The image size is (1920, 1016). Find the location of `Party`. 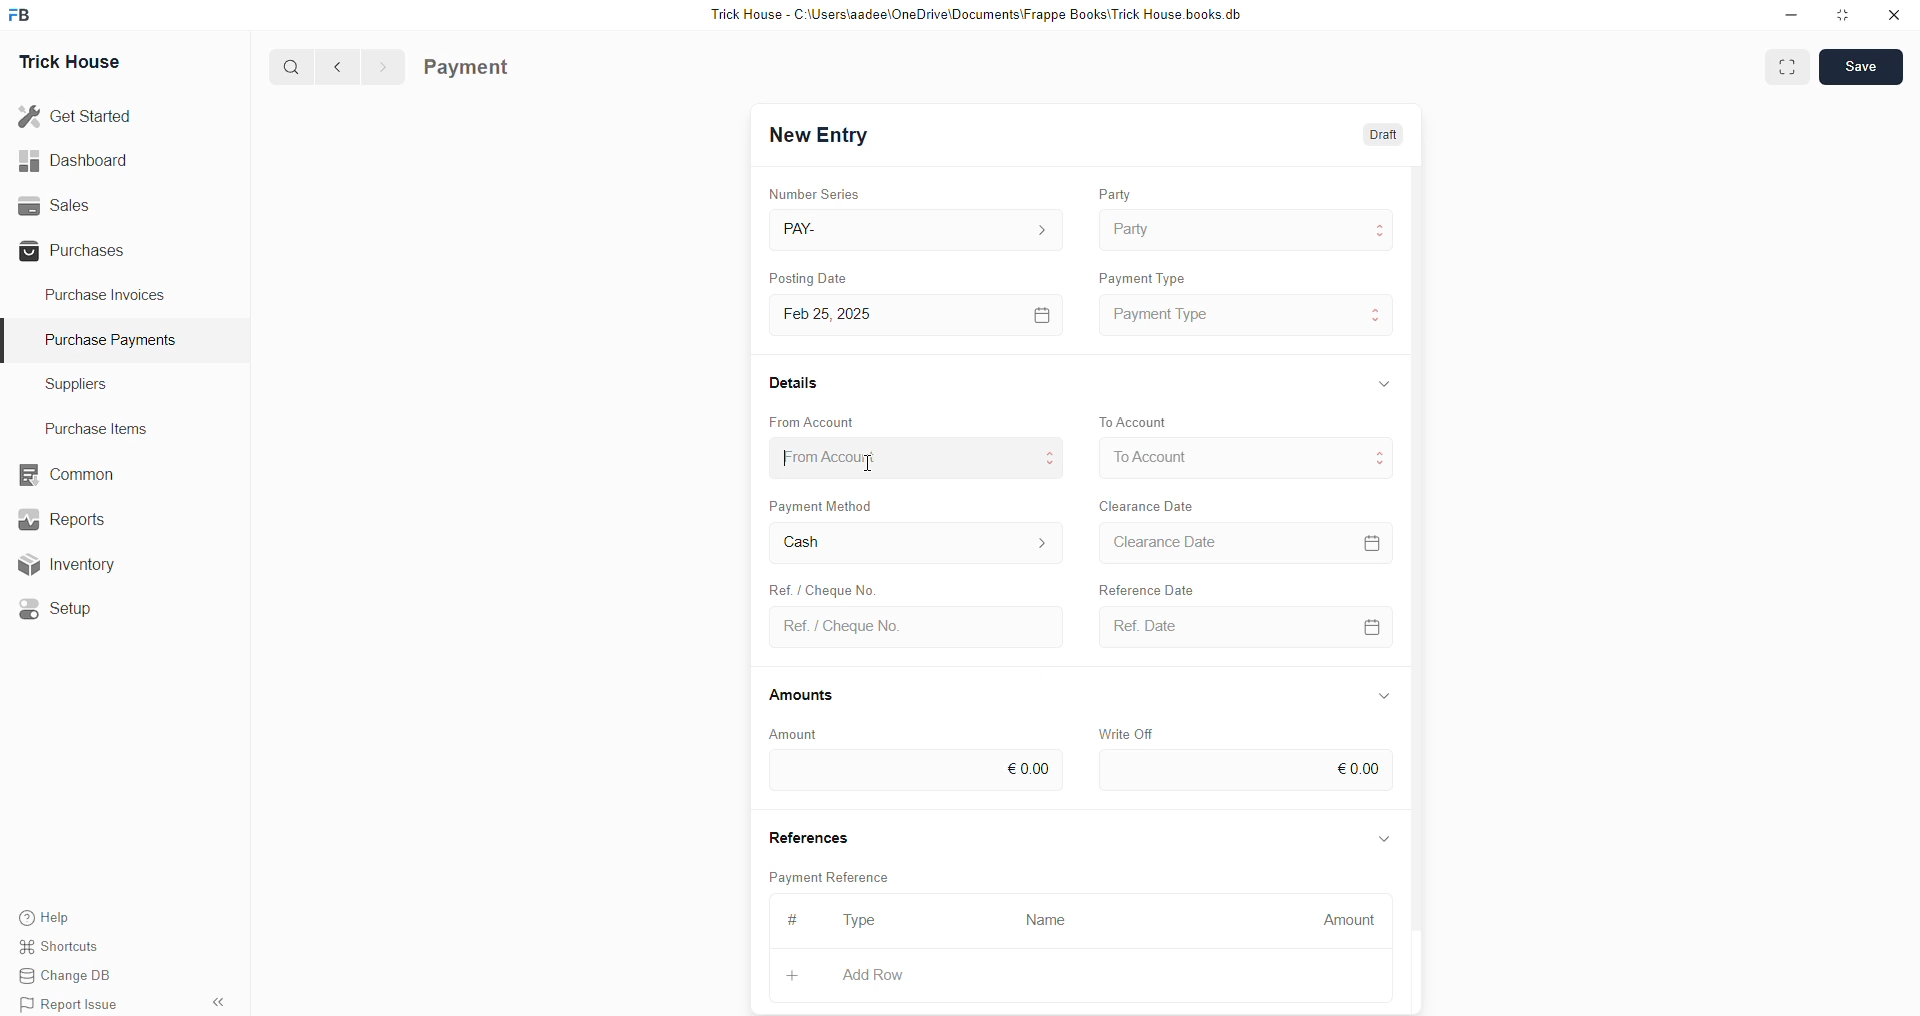

Party is located at coordinates (1118, 189).